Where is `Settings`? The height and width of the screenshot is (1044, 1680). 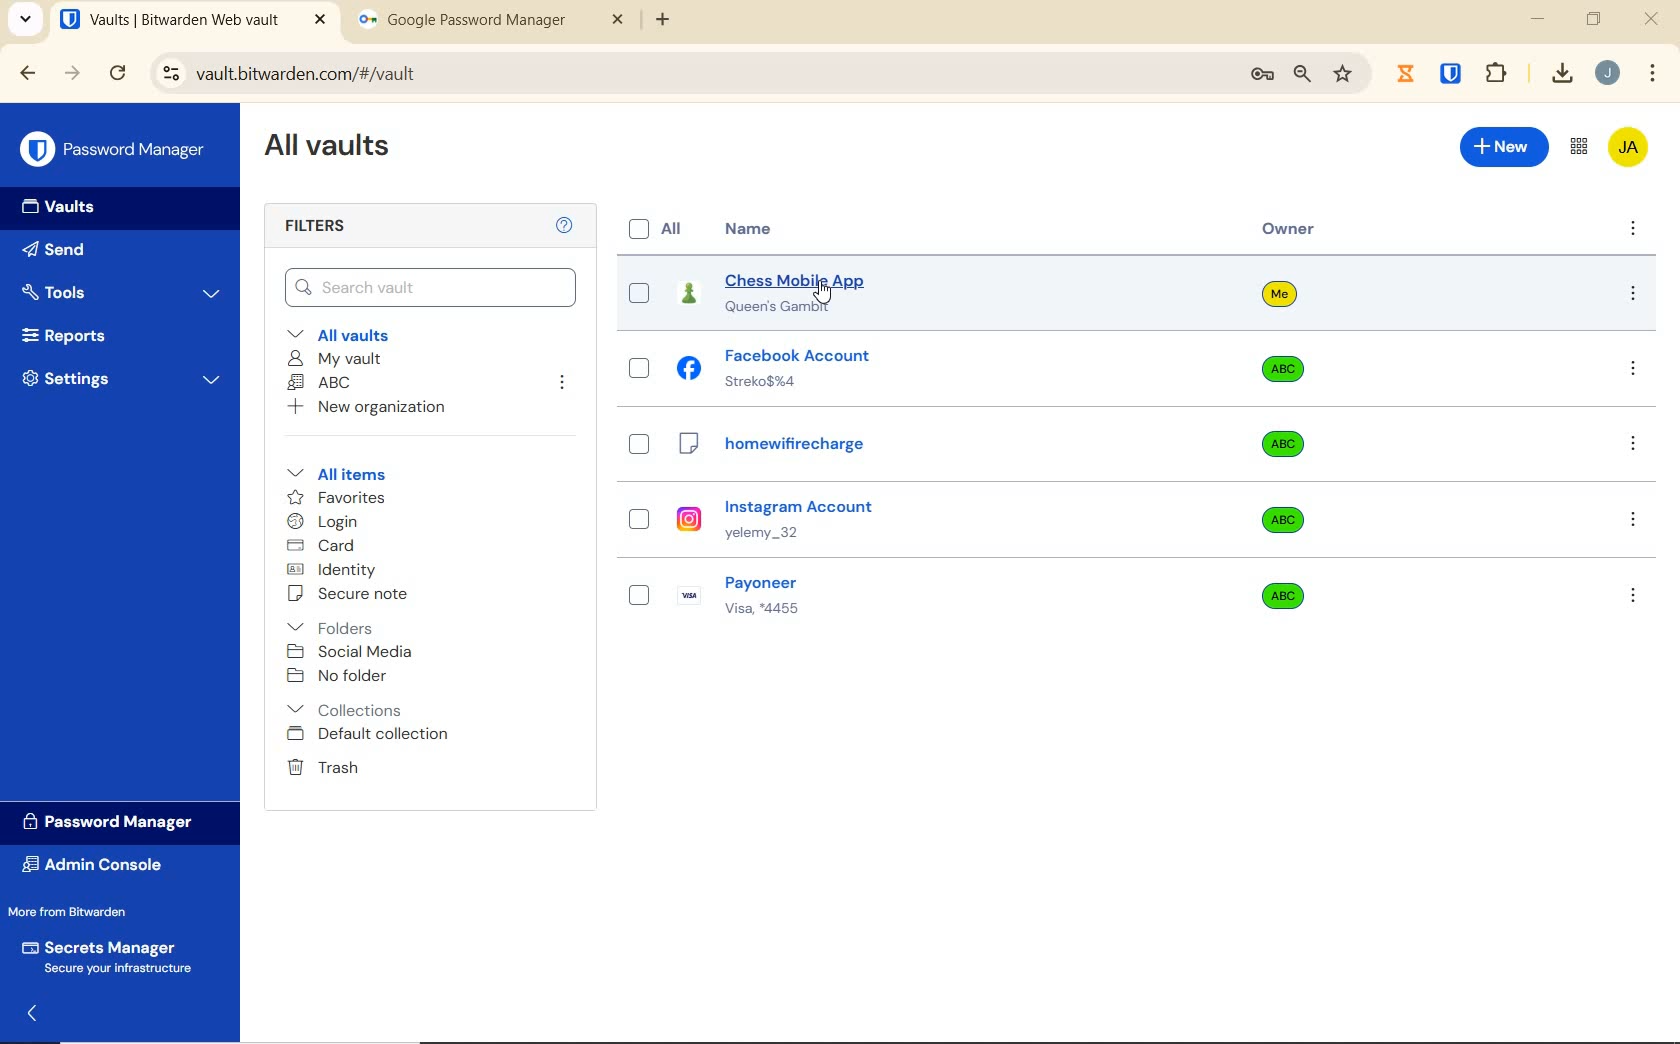
Settings is located at coordinates (125, 380).